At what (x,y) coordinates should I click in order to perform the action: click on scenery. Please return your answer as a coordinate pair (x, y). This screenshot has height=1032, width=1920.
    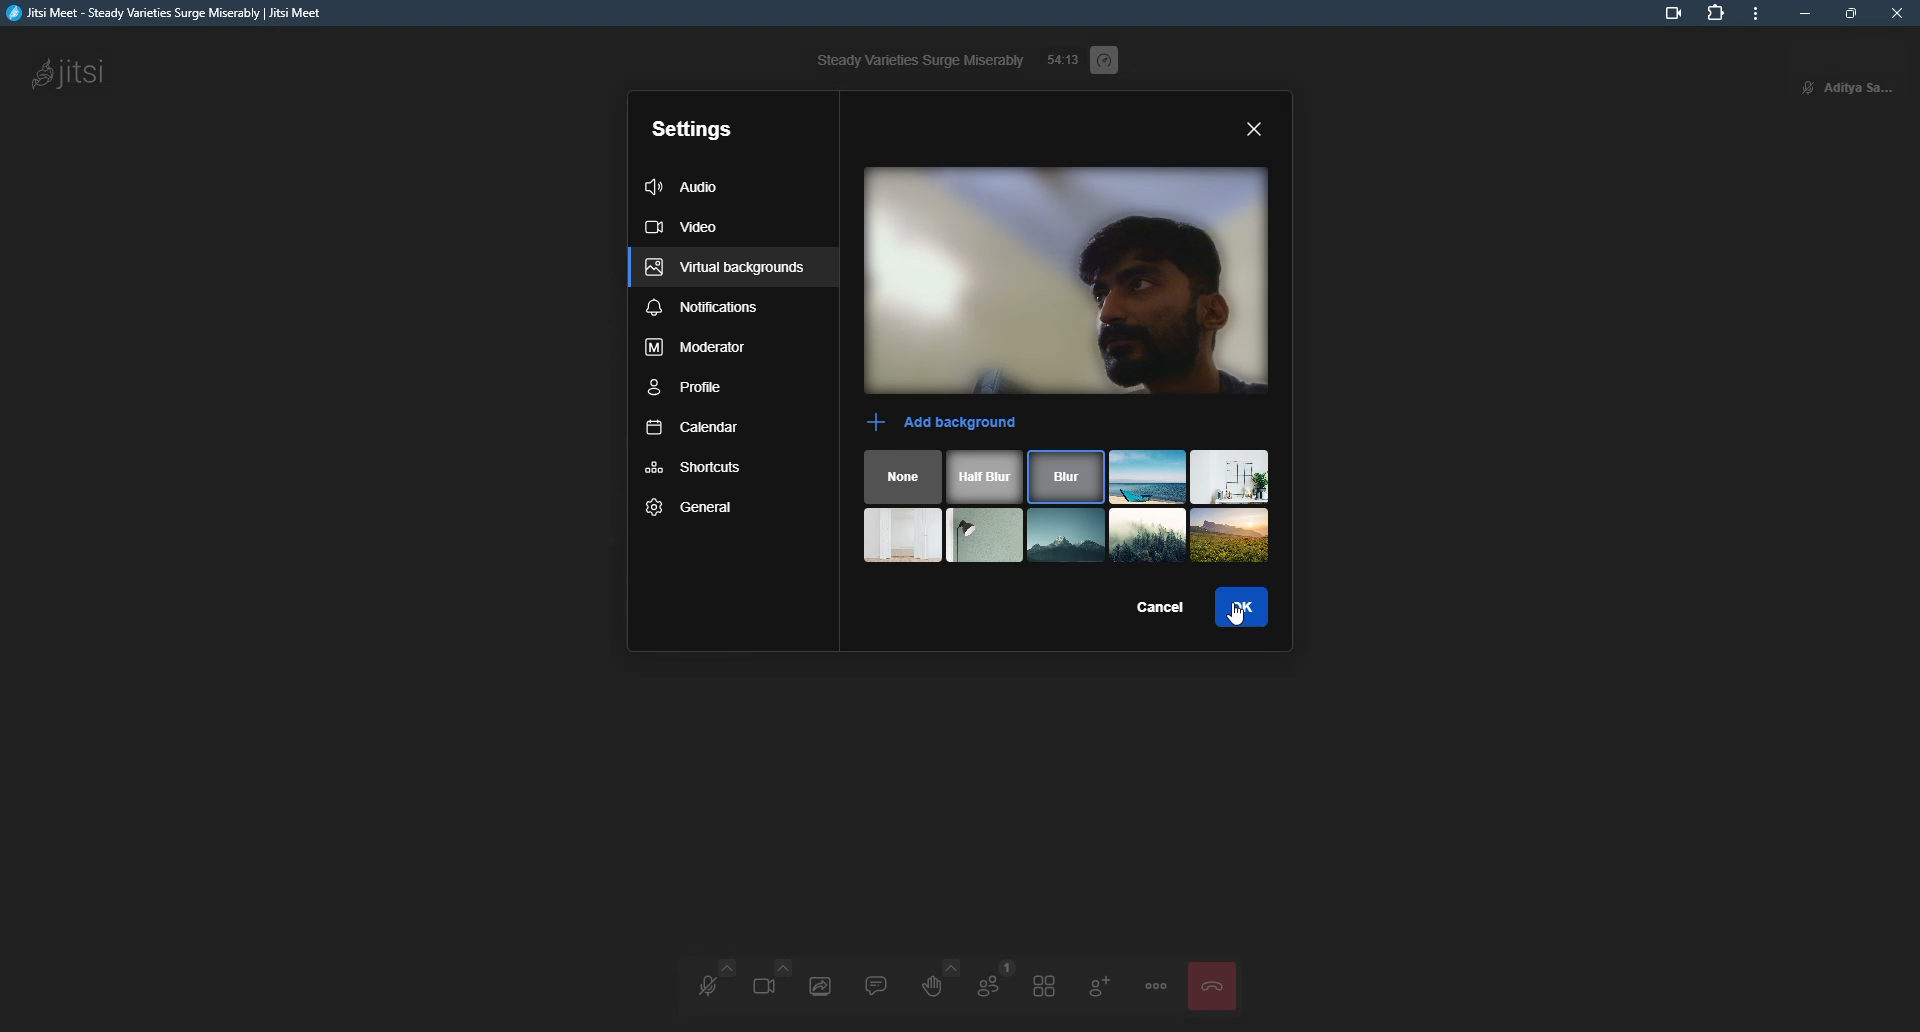
    Looking at the image, I should click on (1230, 535).